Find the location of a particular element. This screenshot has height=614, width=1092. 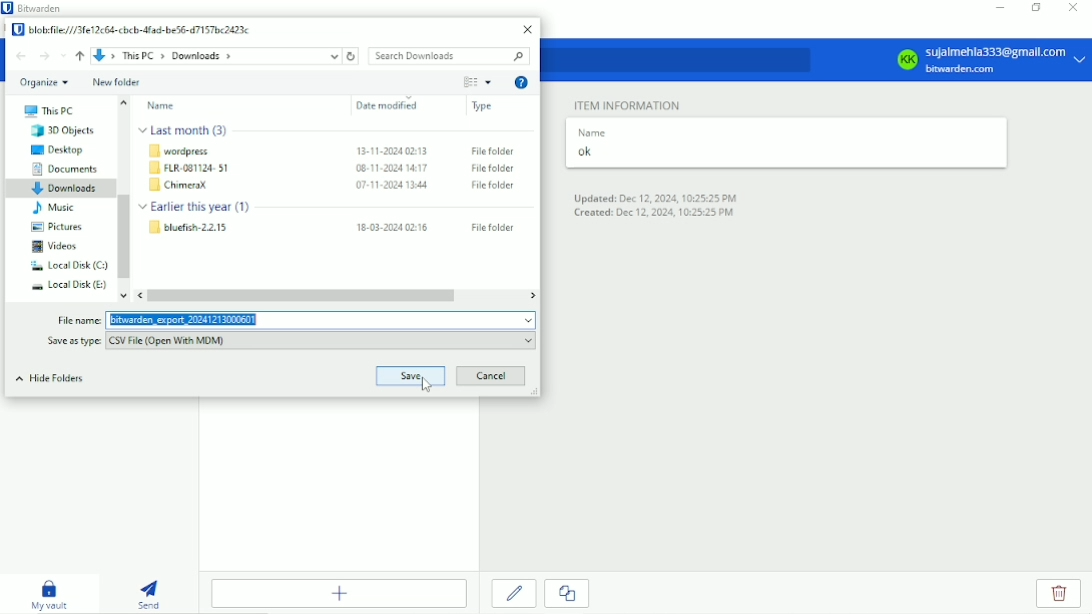

Vertical scrollbar is located at coordinates (123, 237).